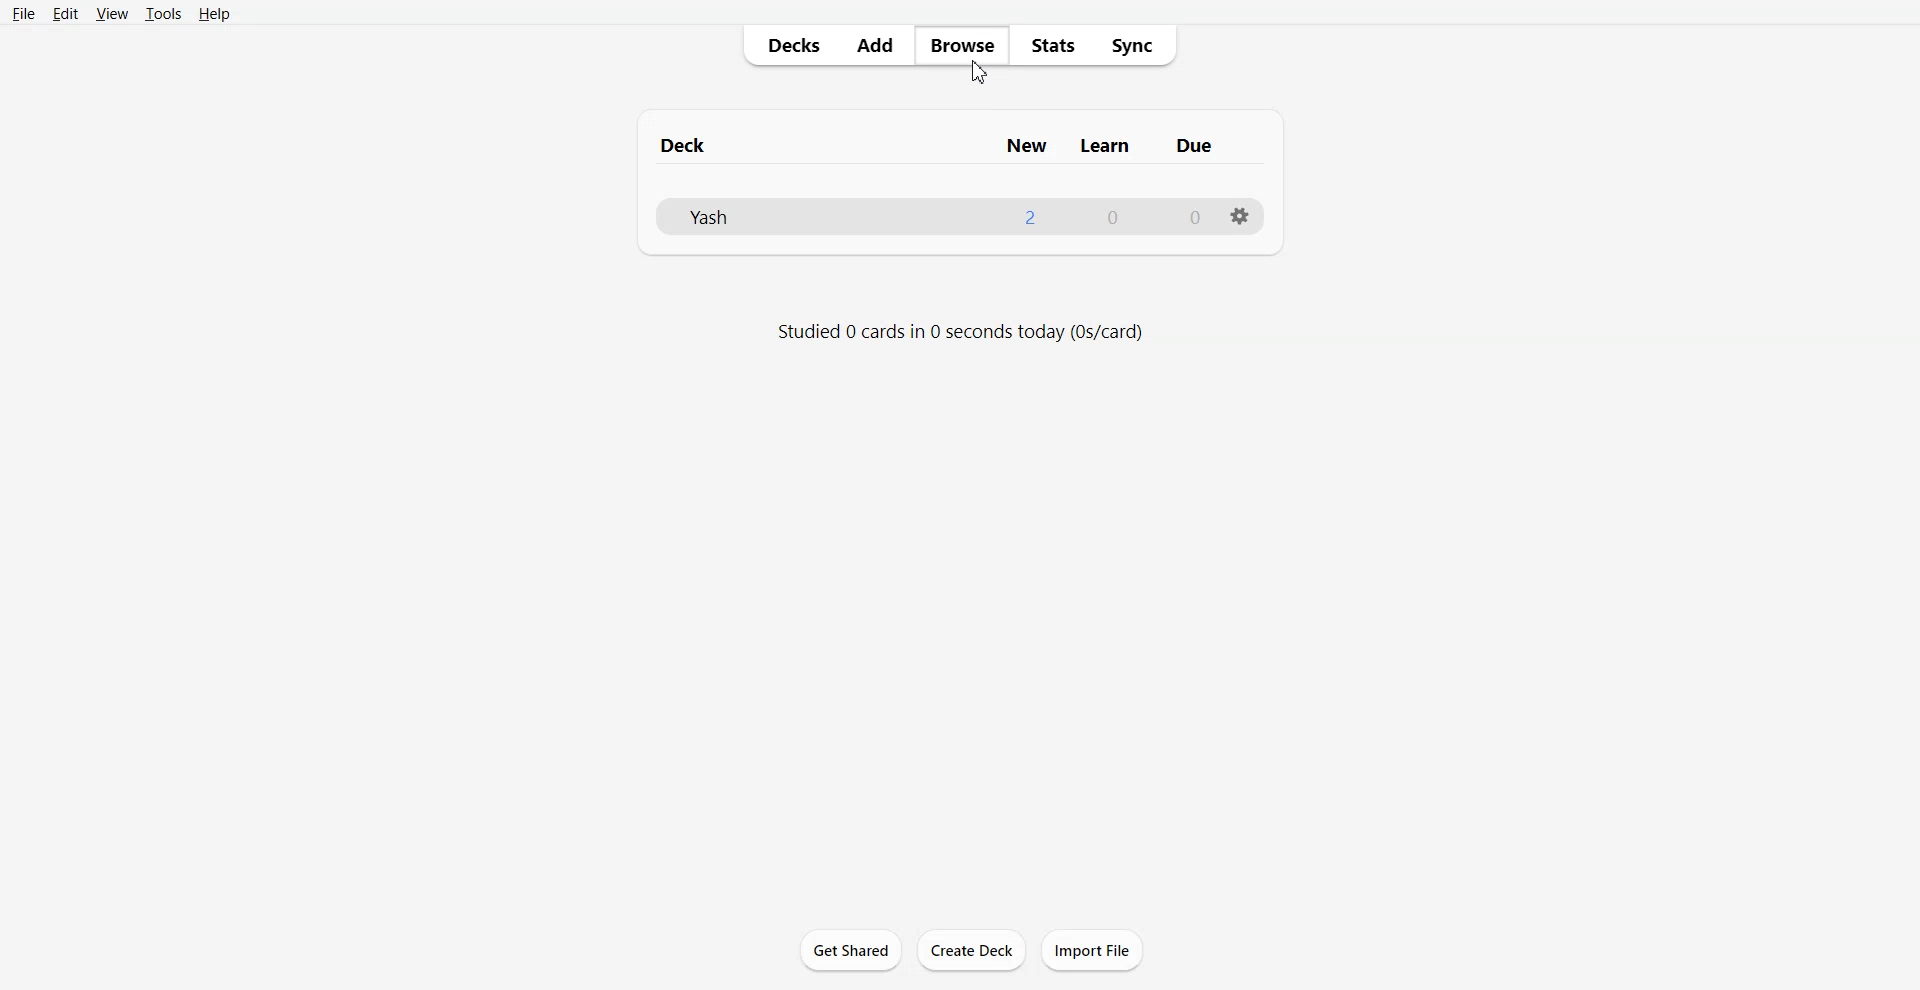 The height and width of the screenshot is (990, 1920). What do you see at coordinates (714, 218) in the screenshot?
I see `Yash` at bounding box center [714, 218].